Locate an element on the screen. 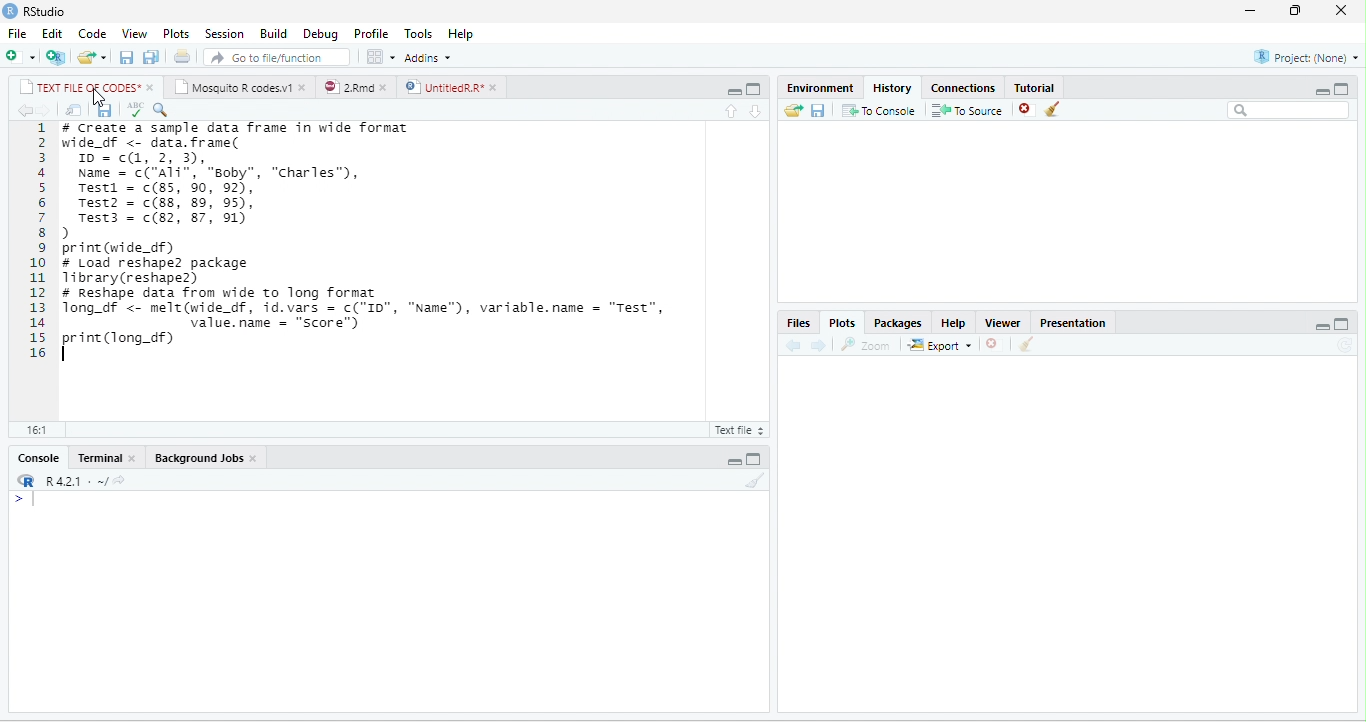  save all is located at coordinates (151, 57).